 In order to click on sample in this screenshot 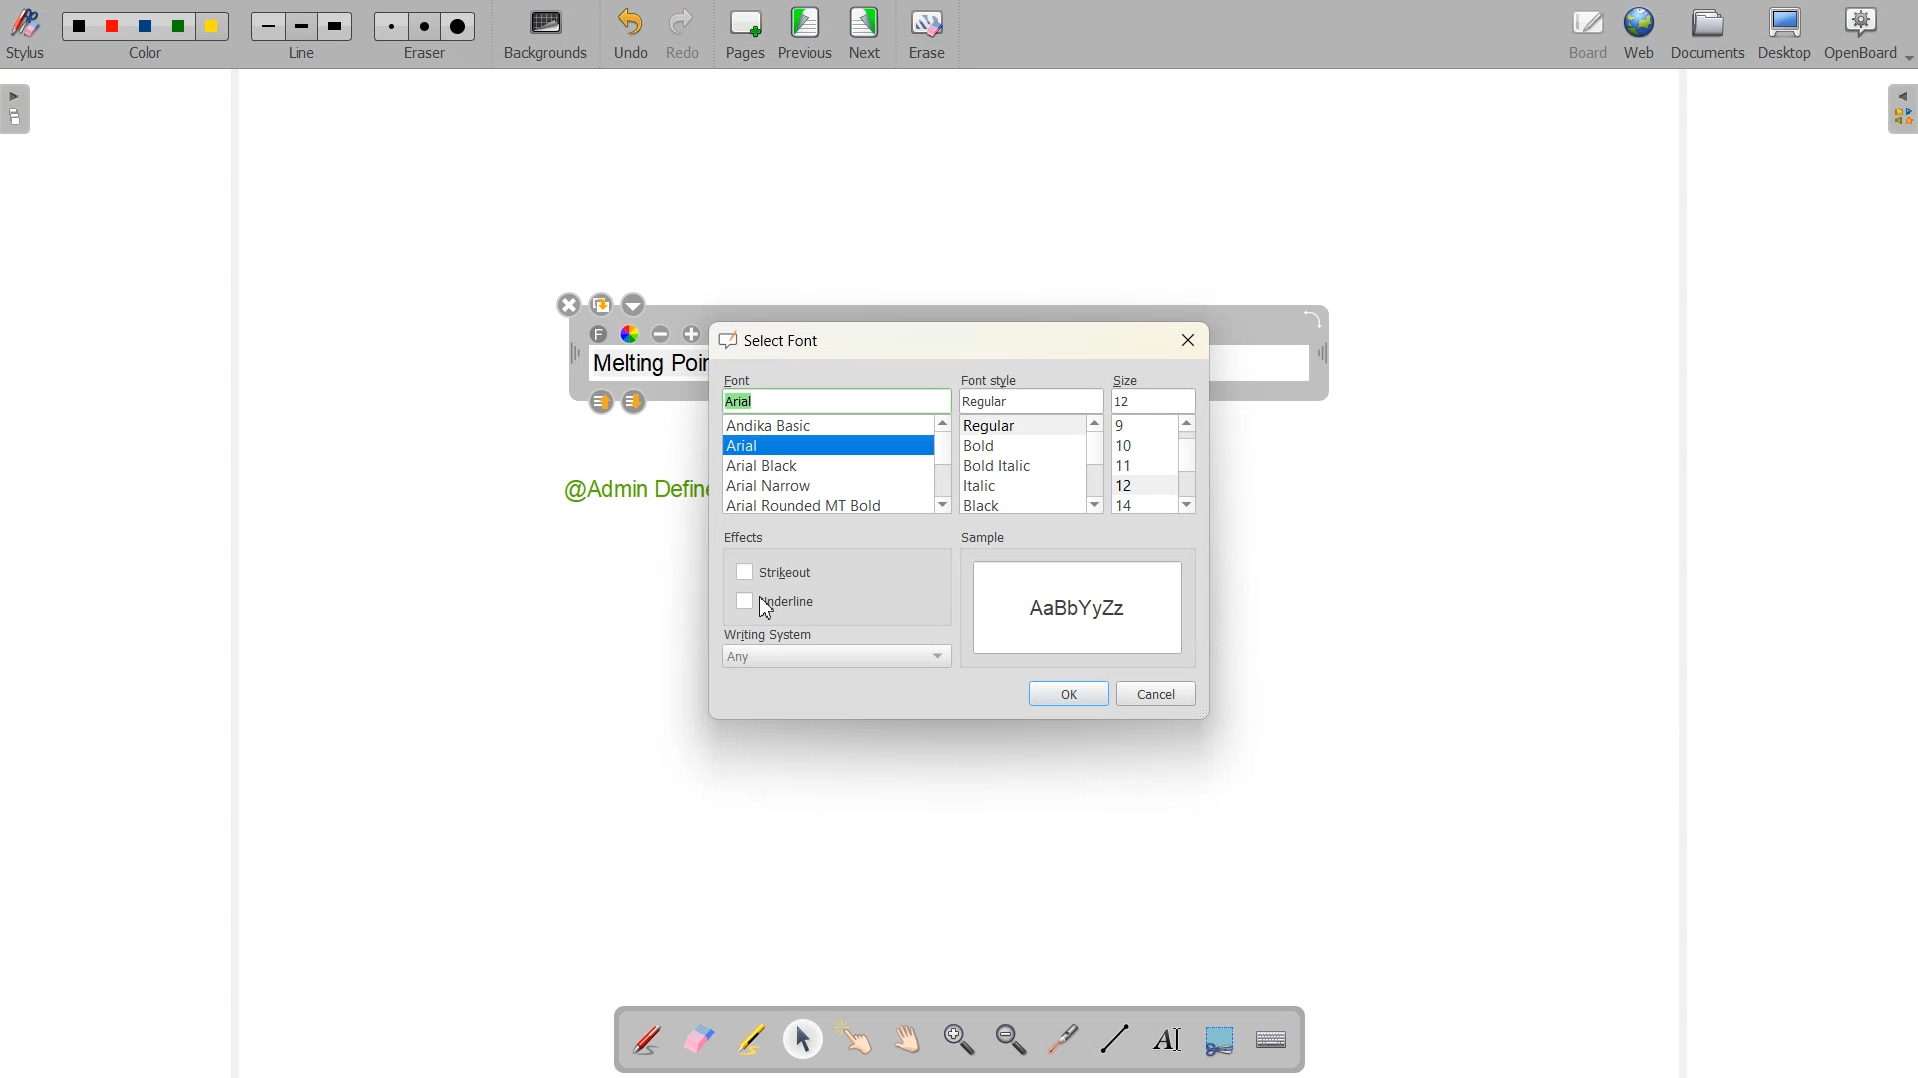, I will do `click(990, 540)`.